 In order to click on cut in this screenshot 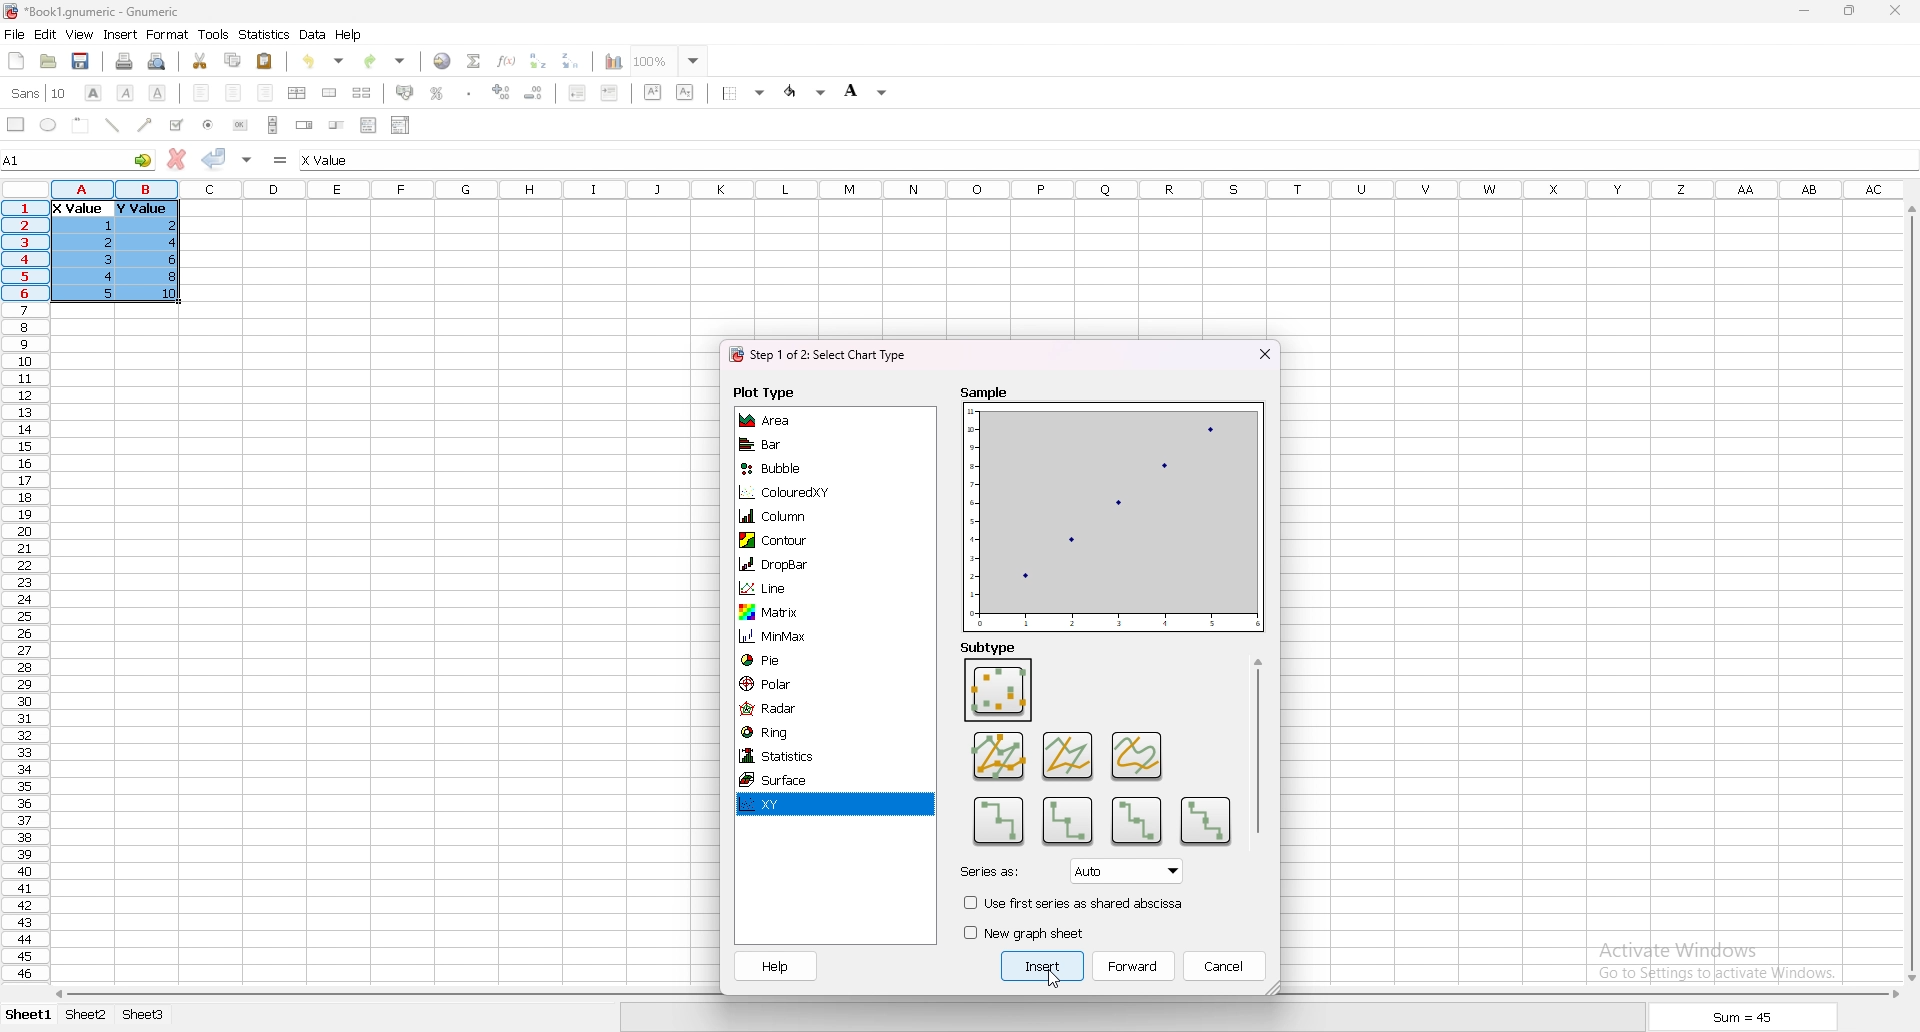, I will do `click(201, 60)`.